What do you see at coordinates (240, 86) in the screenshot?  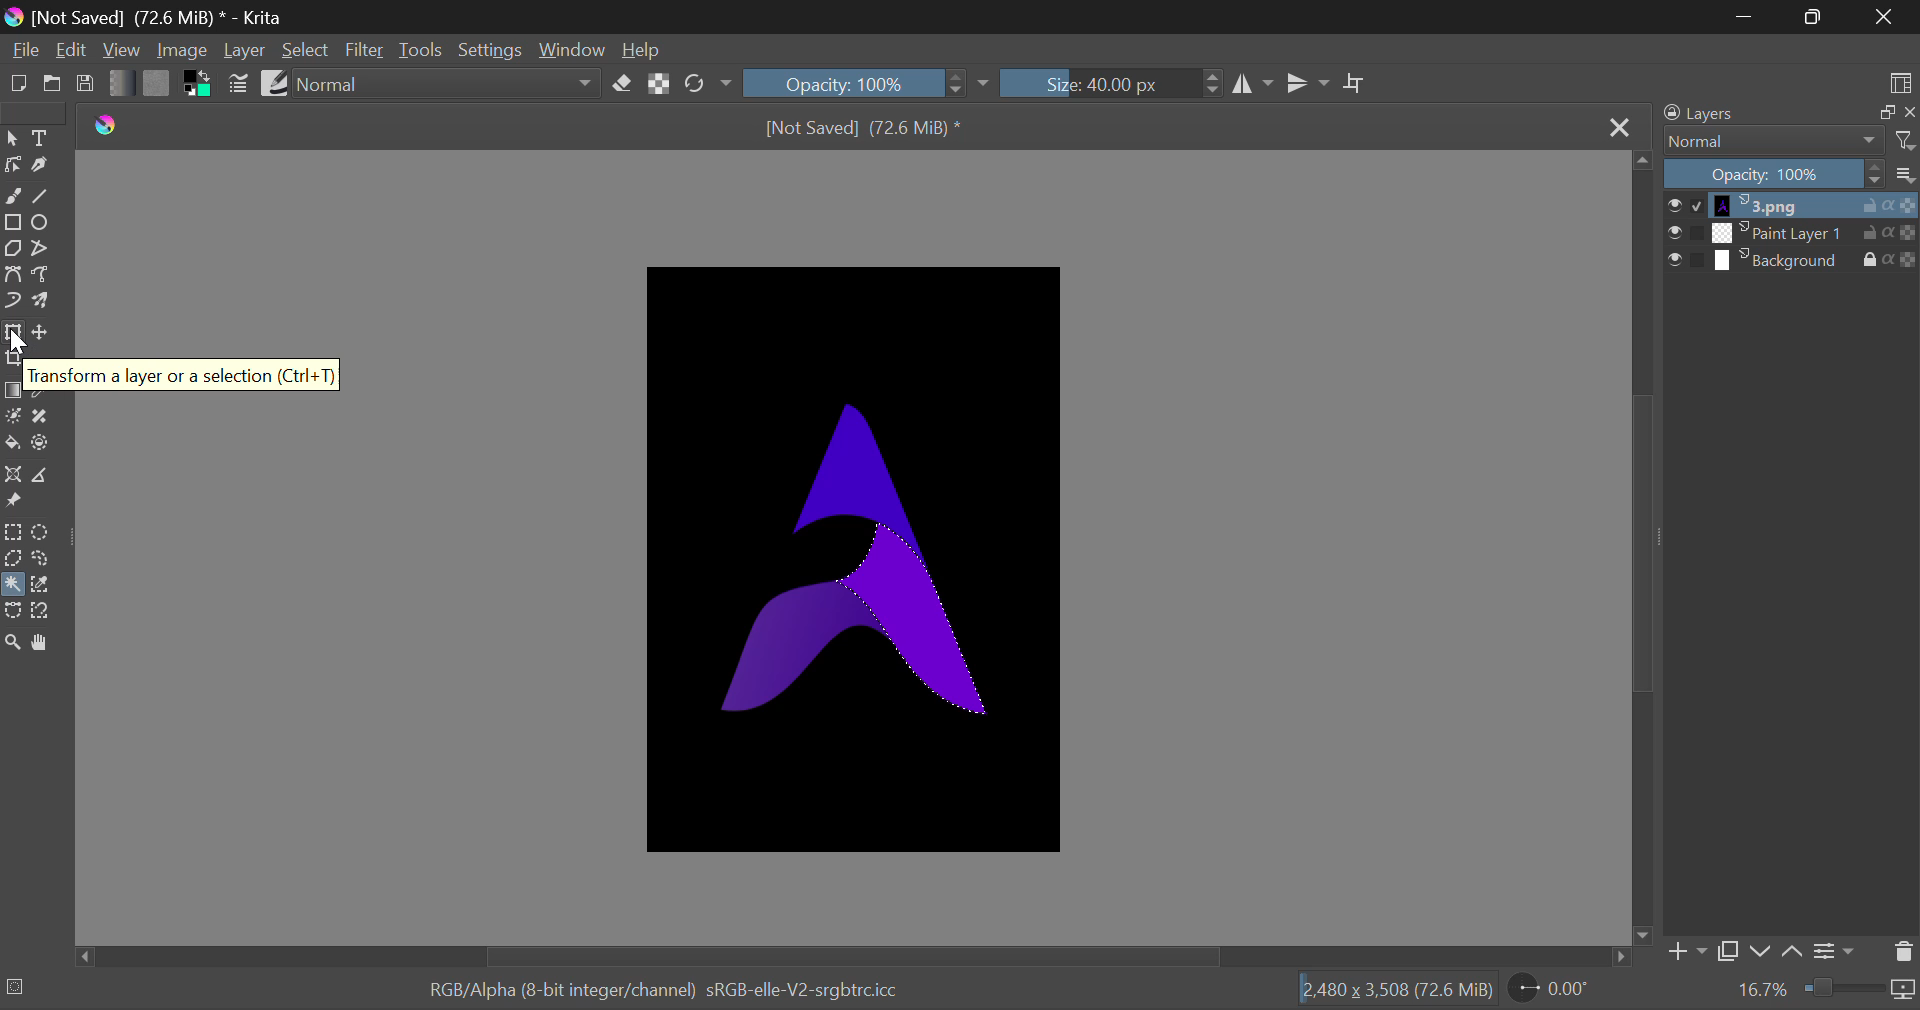 I see `Brush Settings` at bounding box center [240, 86].